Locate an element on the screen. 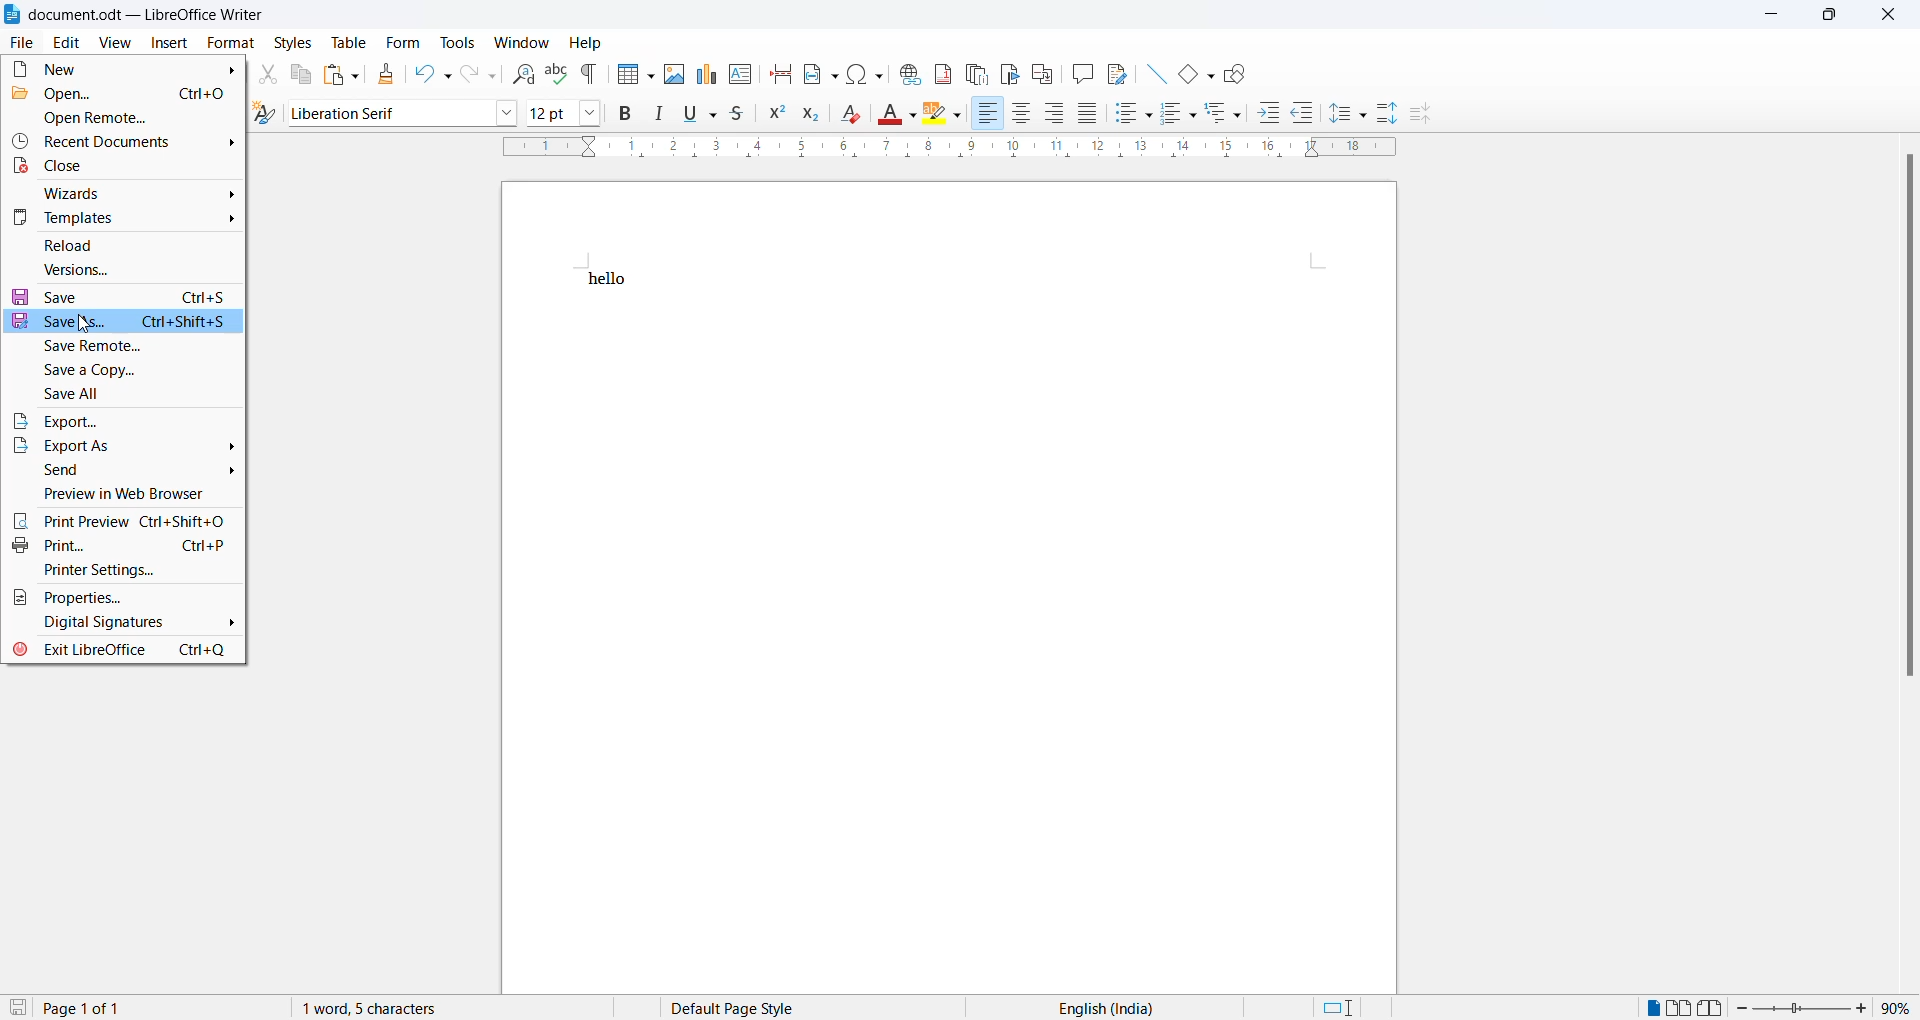 This screenshot has height=1020, width=1920. Subscript is located at coordinates (808, 117).